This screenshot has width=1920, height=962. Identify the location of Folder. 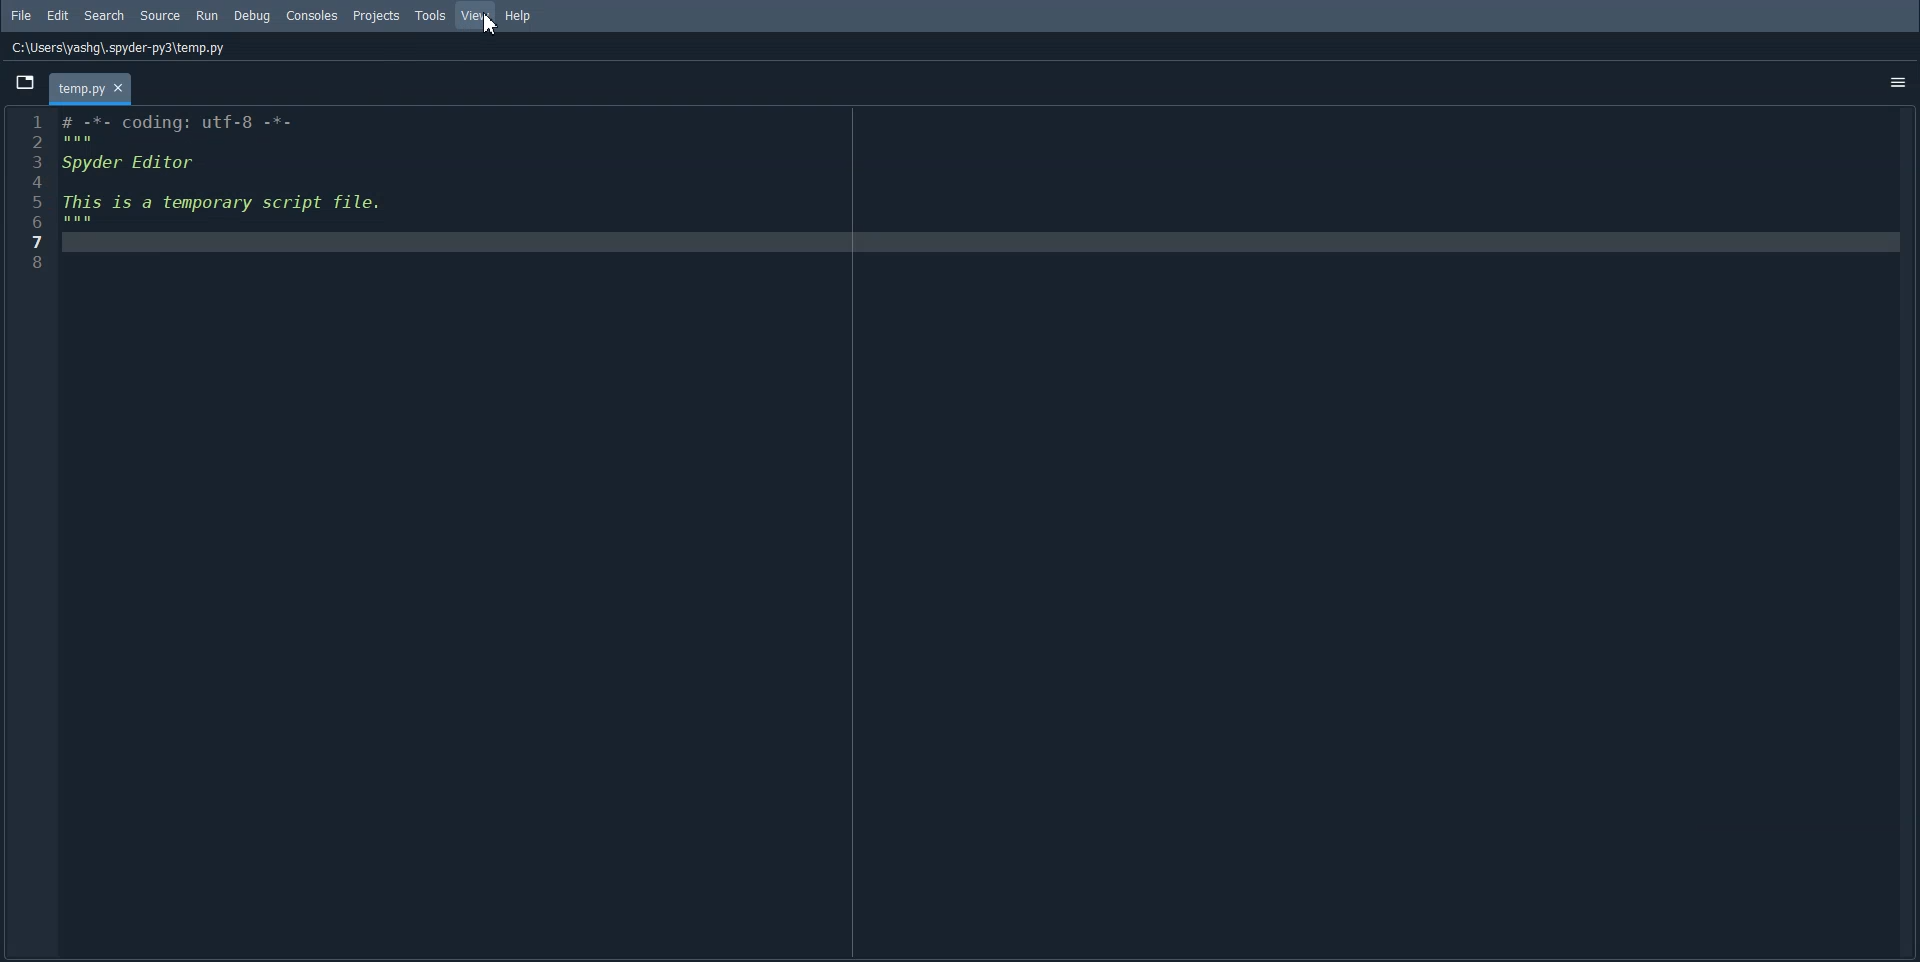
(90, 88).